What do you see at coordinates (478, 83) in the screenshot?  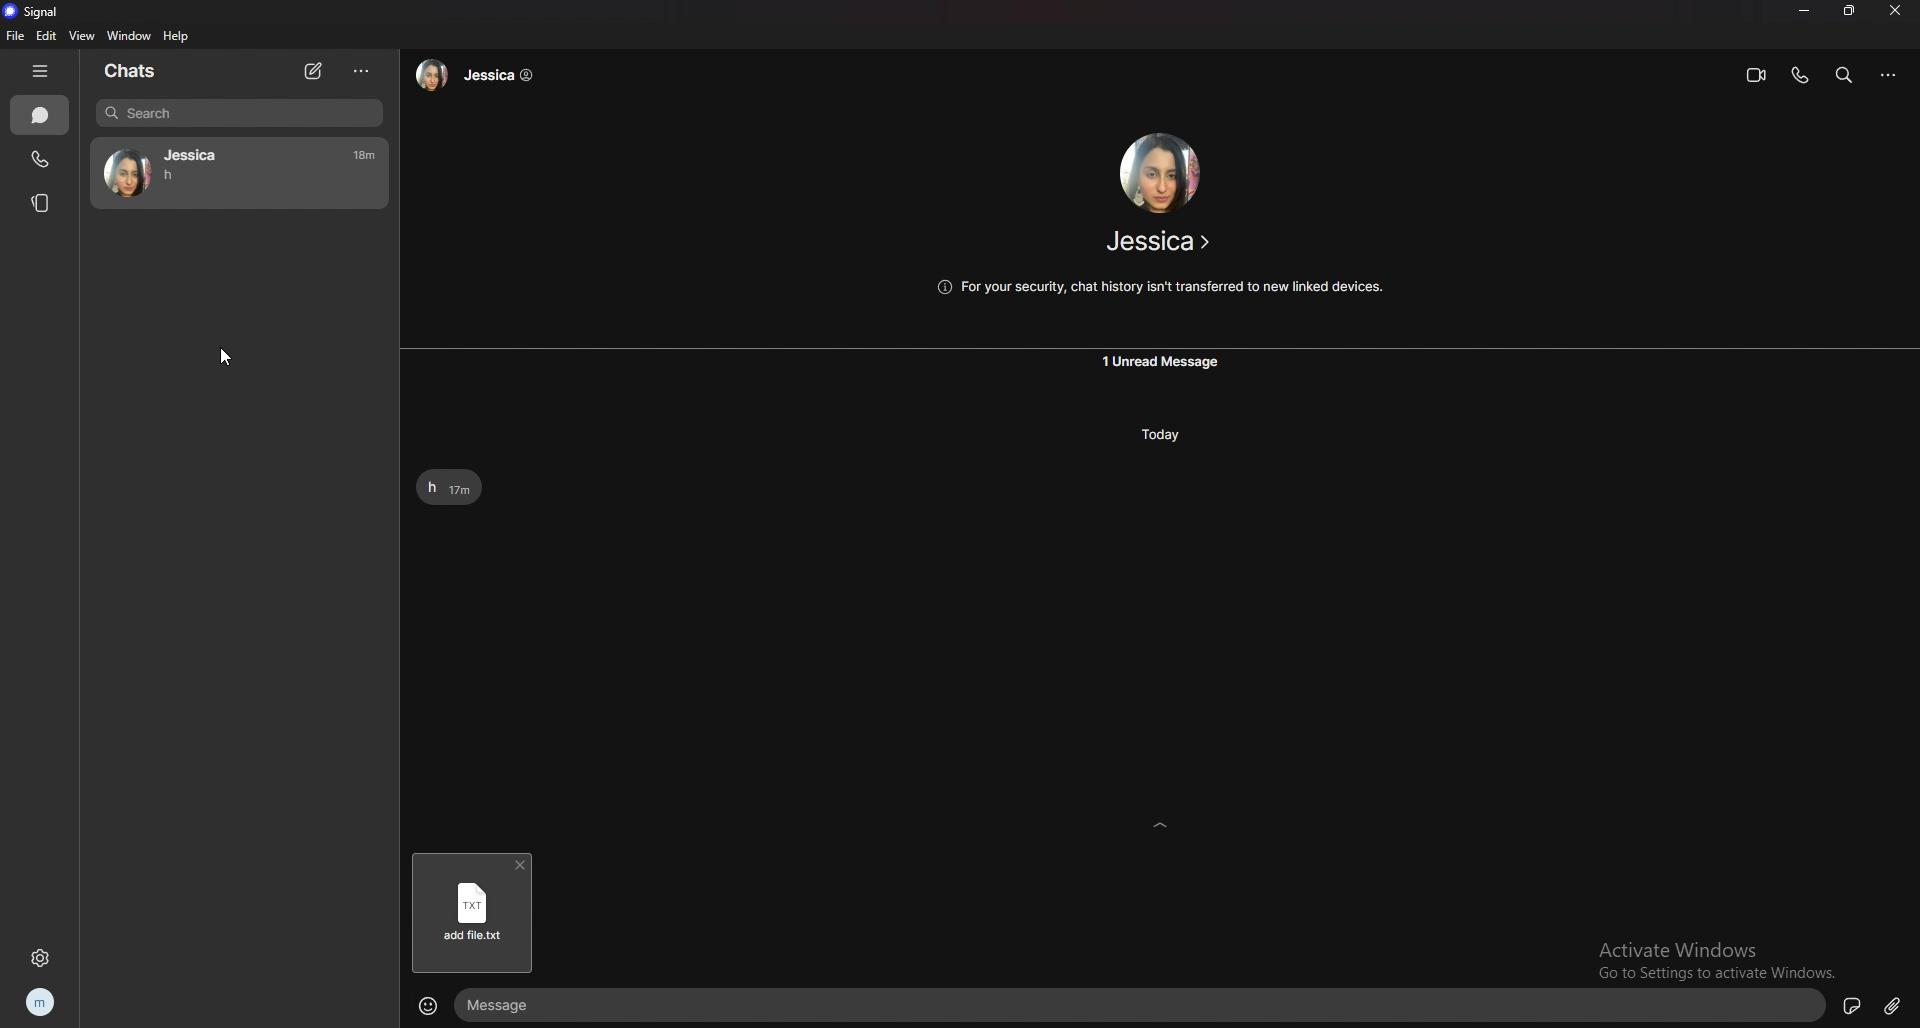 I see `Jessica ©` at bounding box center [478, 83].